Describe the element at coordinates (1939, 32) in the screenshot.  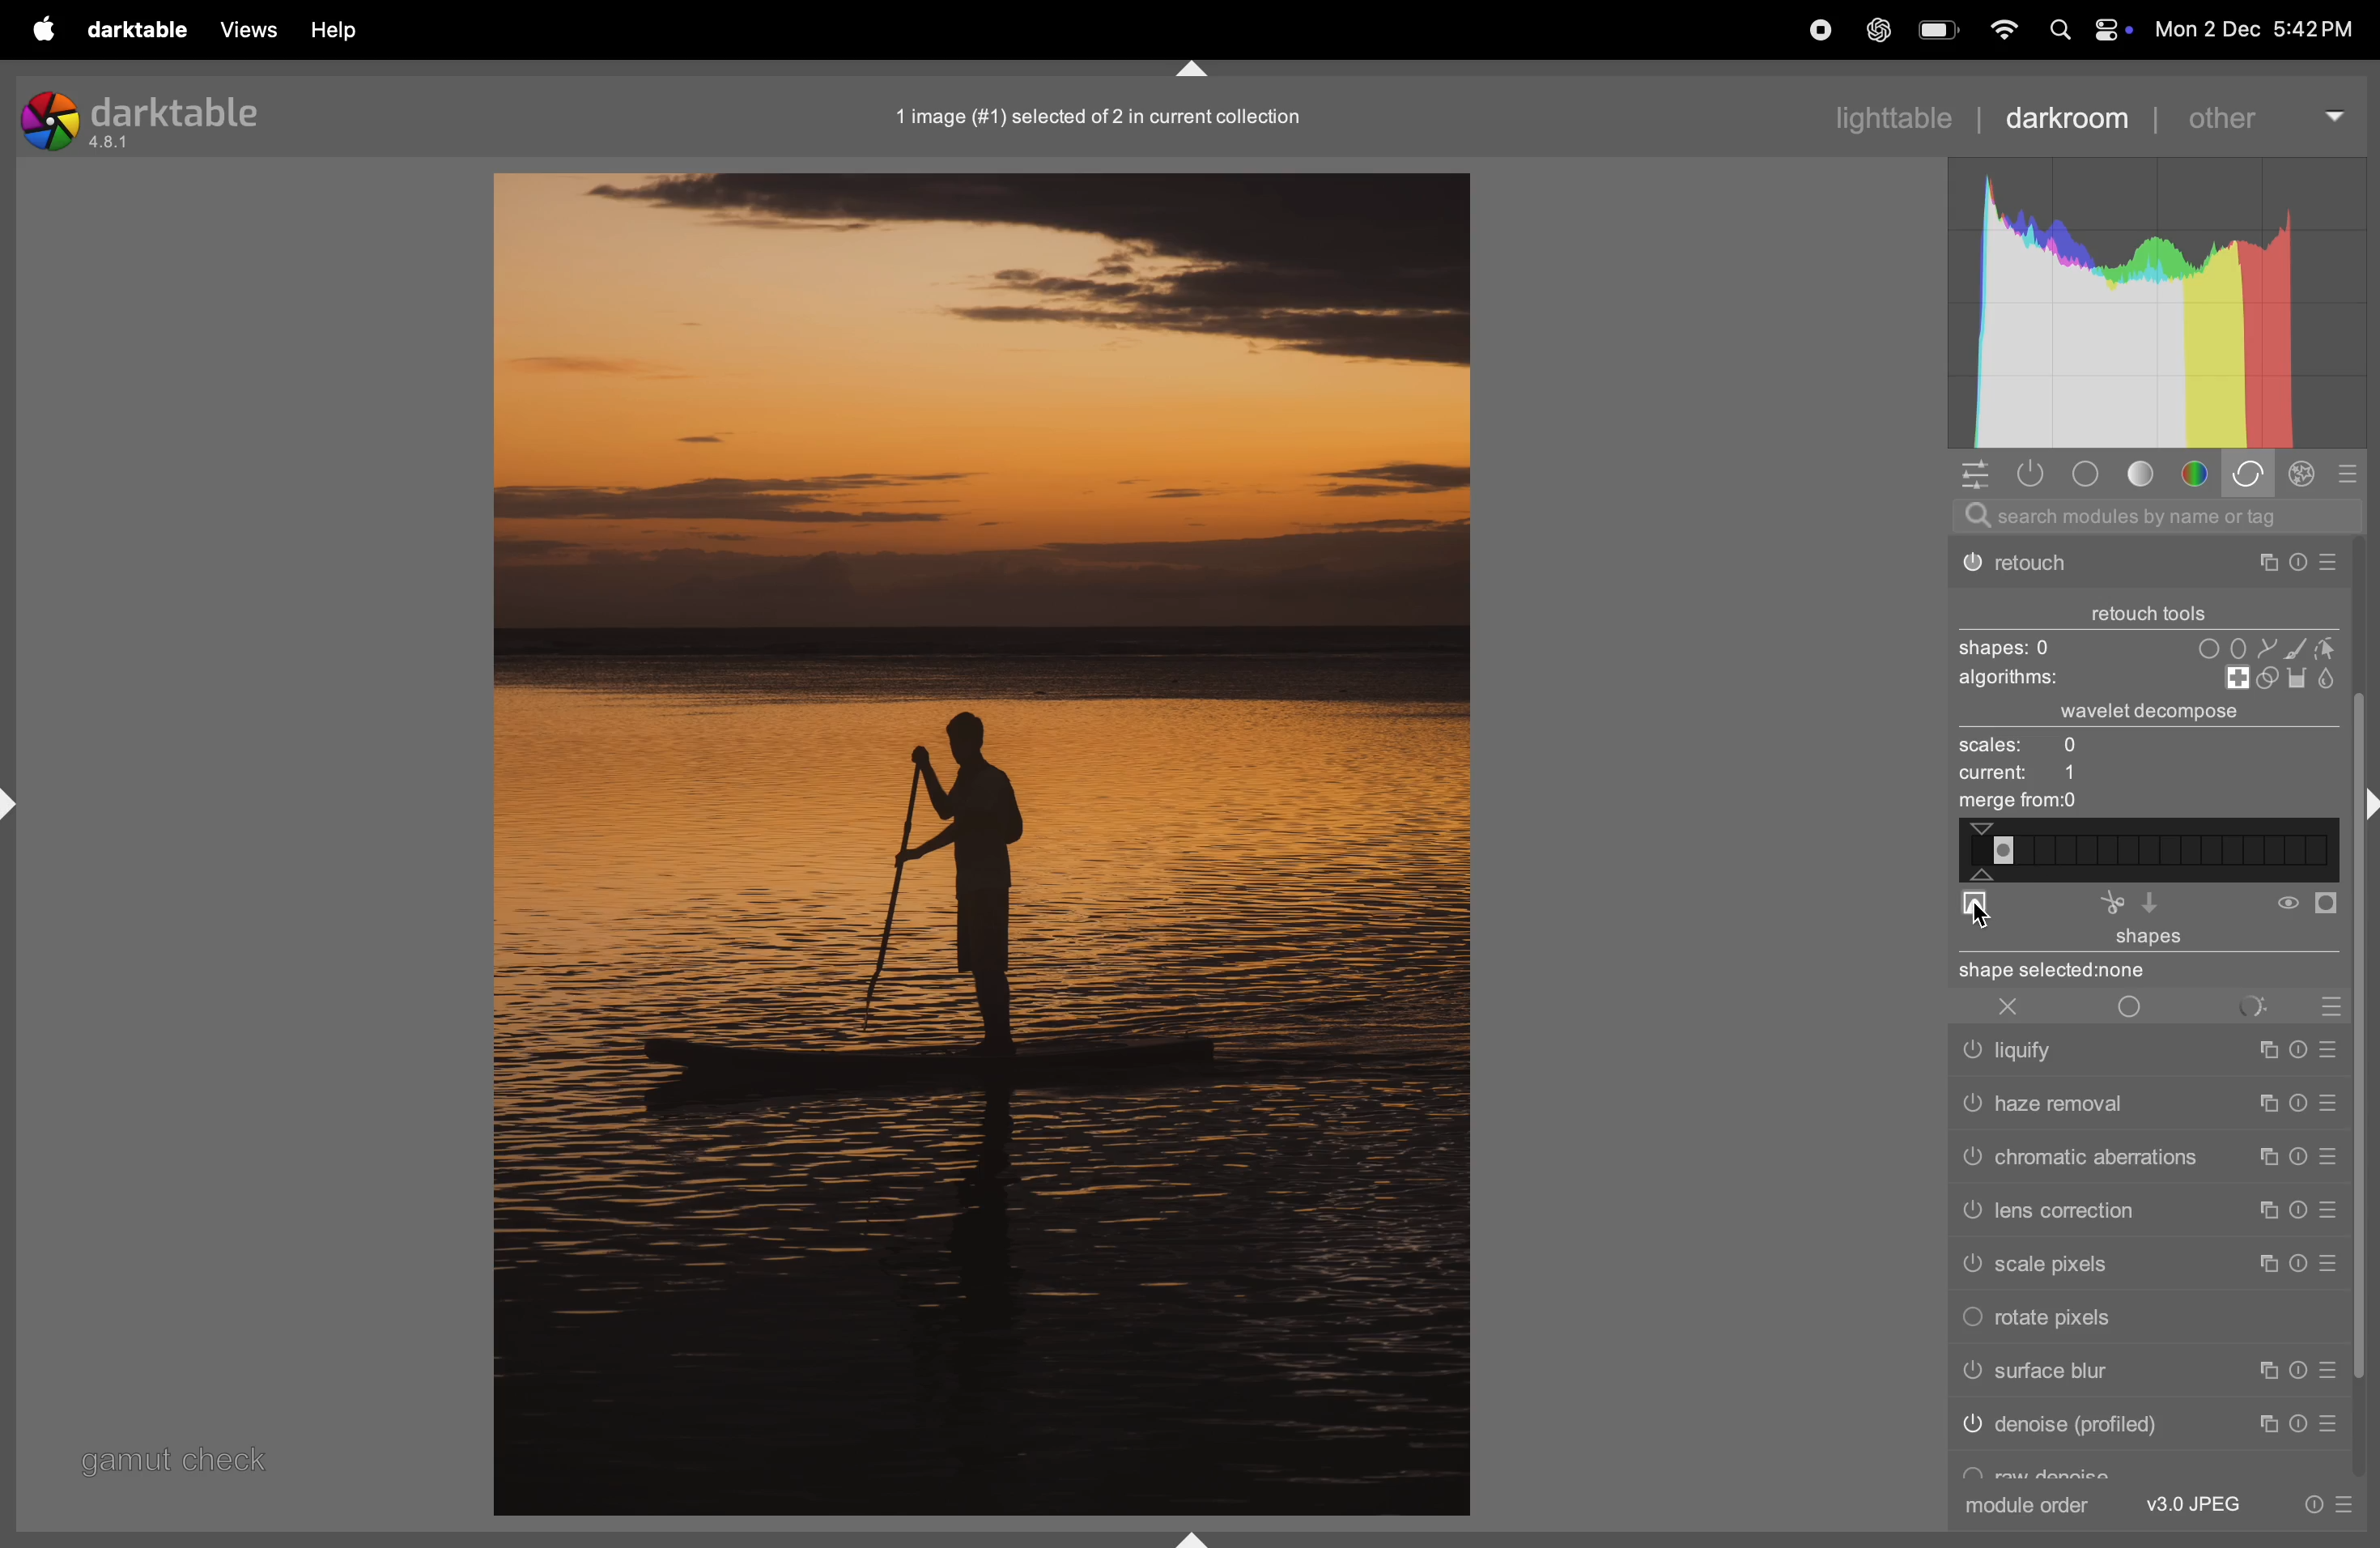
I see `battery` at that location.